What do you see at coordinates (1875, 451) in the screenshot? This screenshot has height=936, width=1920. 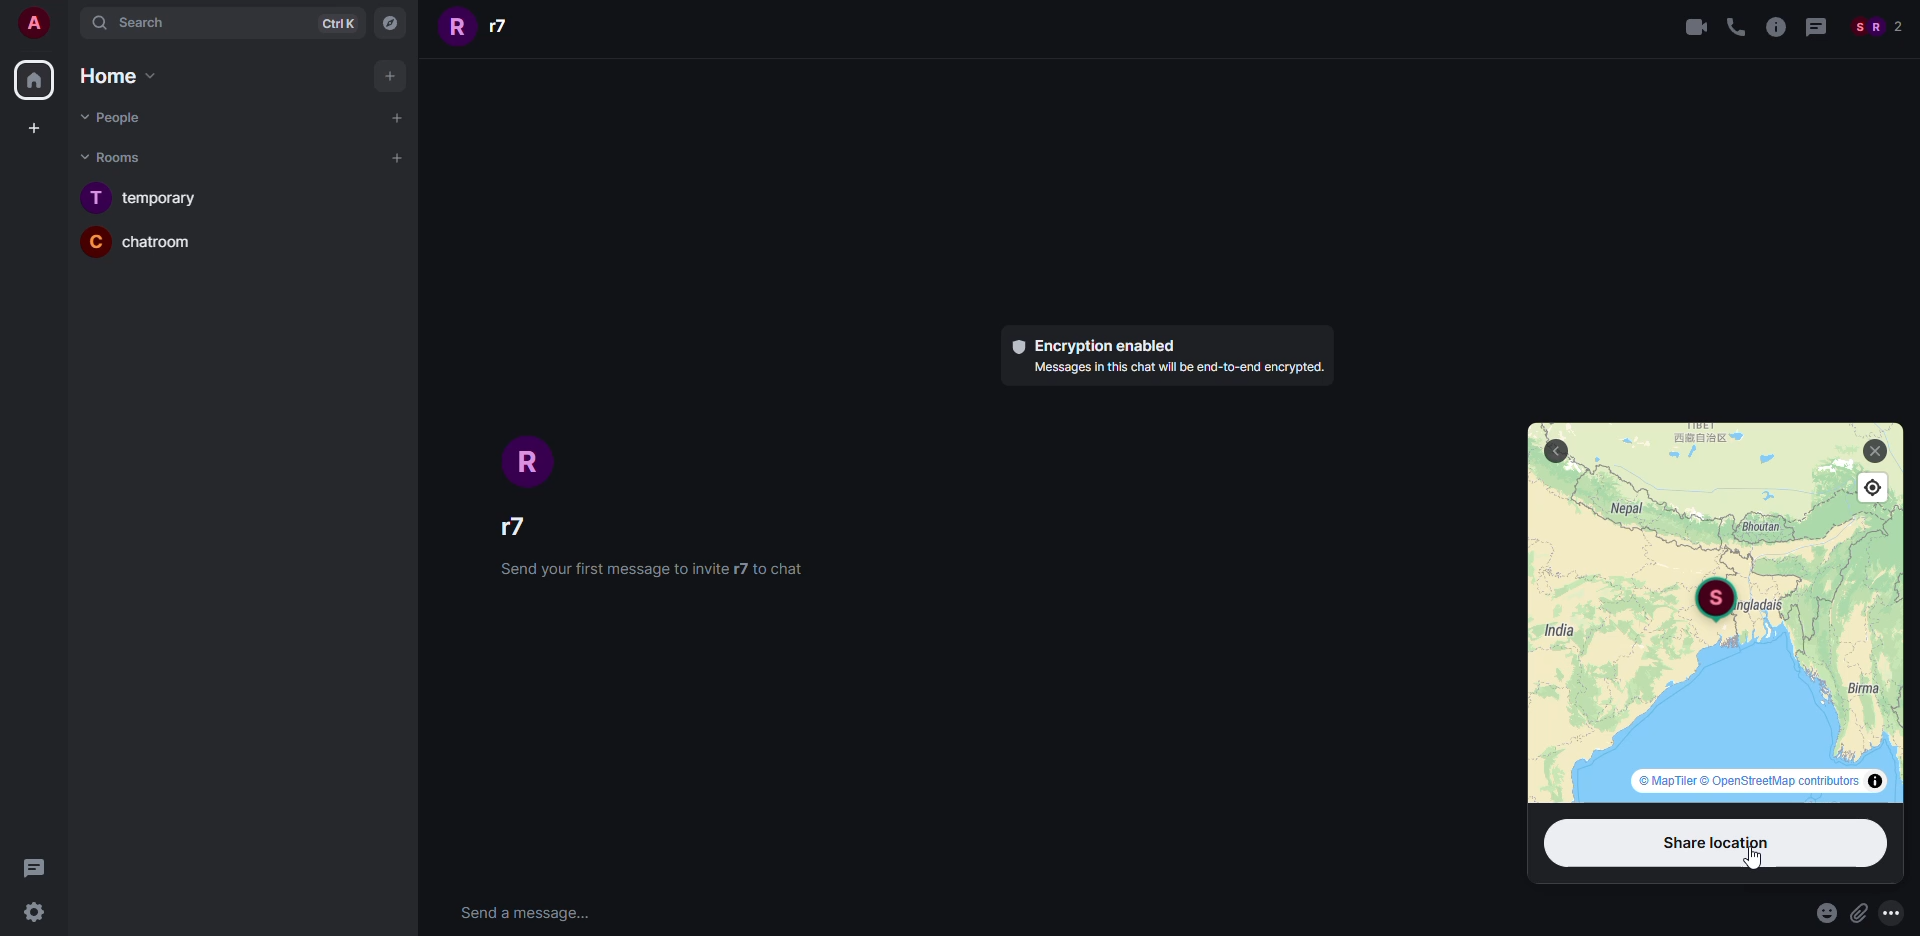 I see `close` at bounding box center [1875, 451].